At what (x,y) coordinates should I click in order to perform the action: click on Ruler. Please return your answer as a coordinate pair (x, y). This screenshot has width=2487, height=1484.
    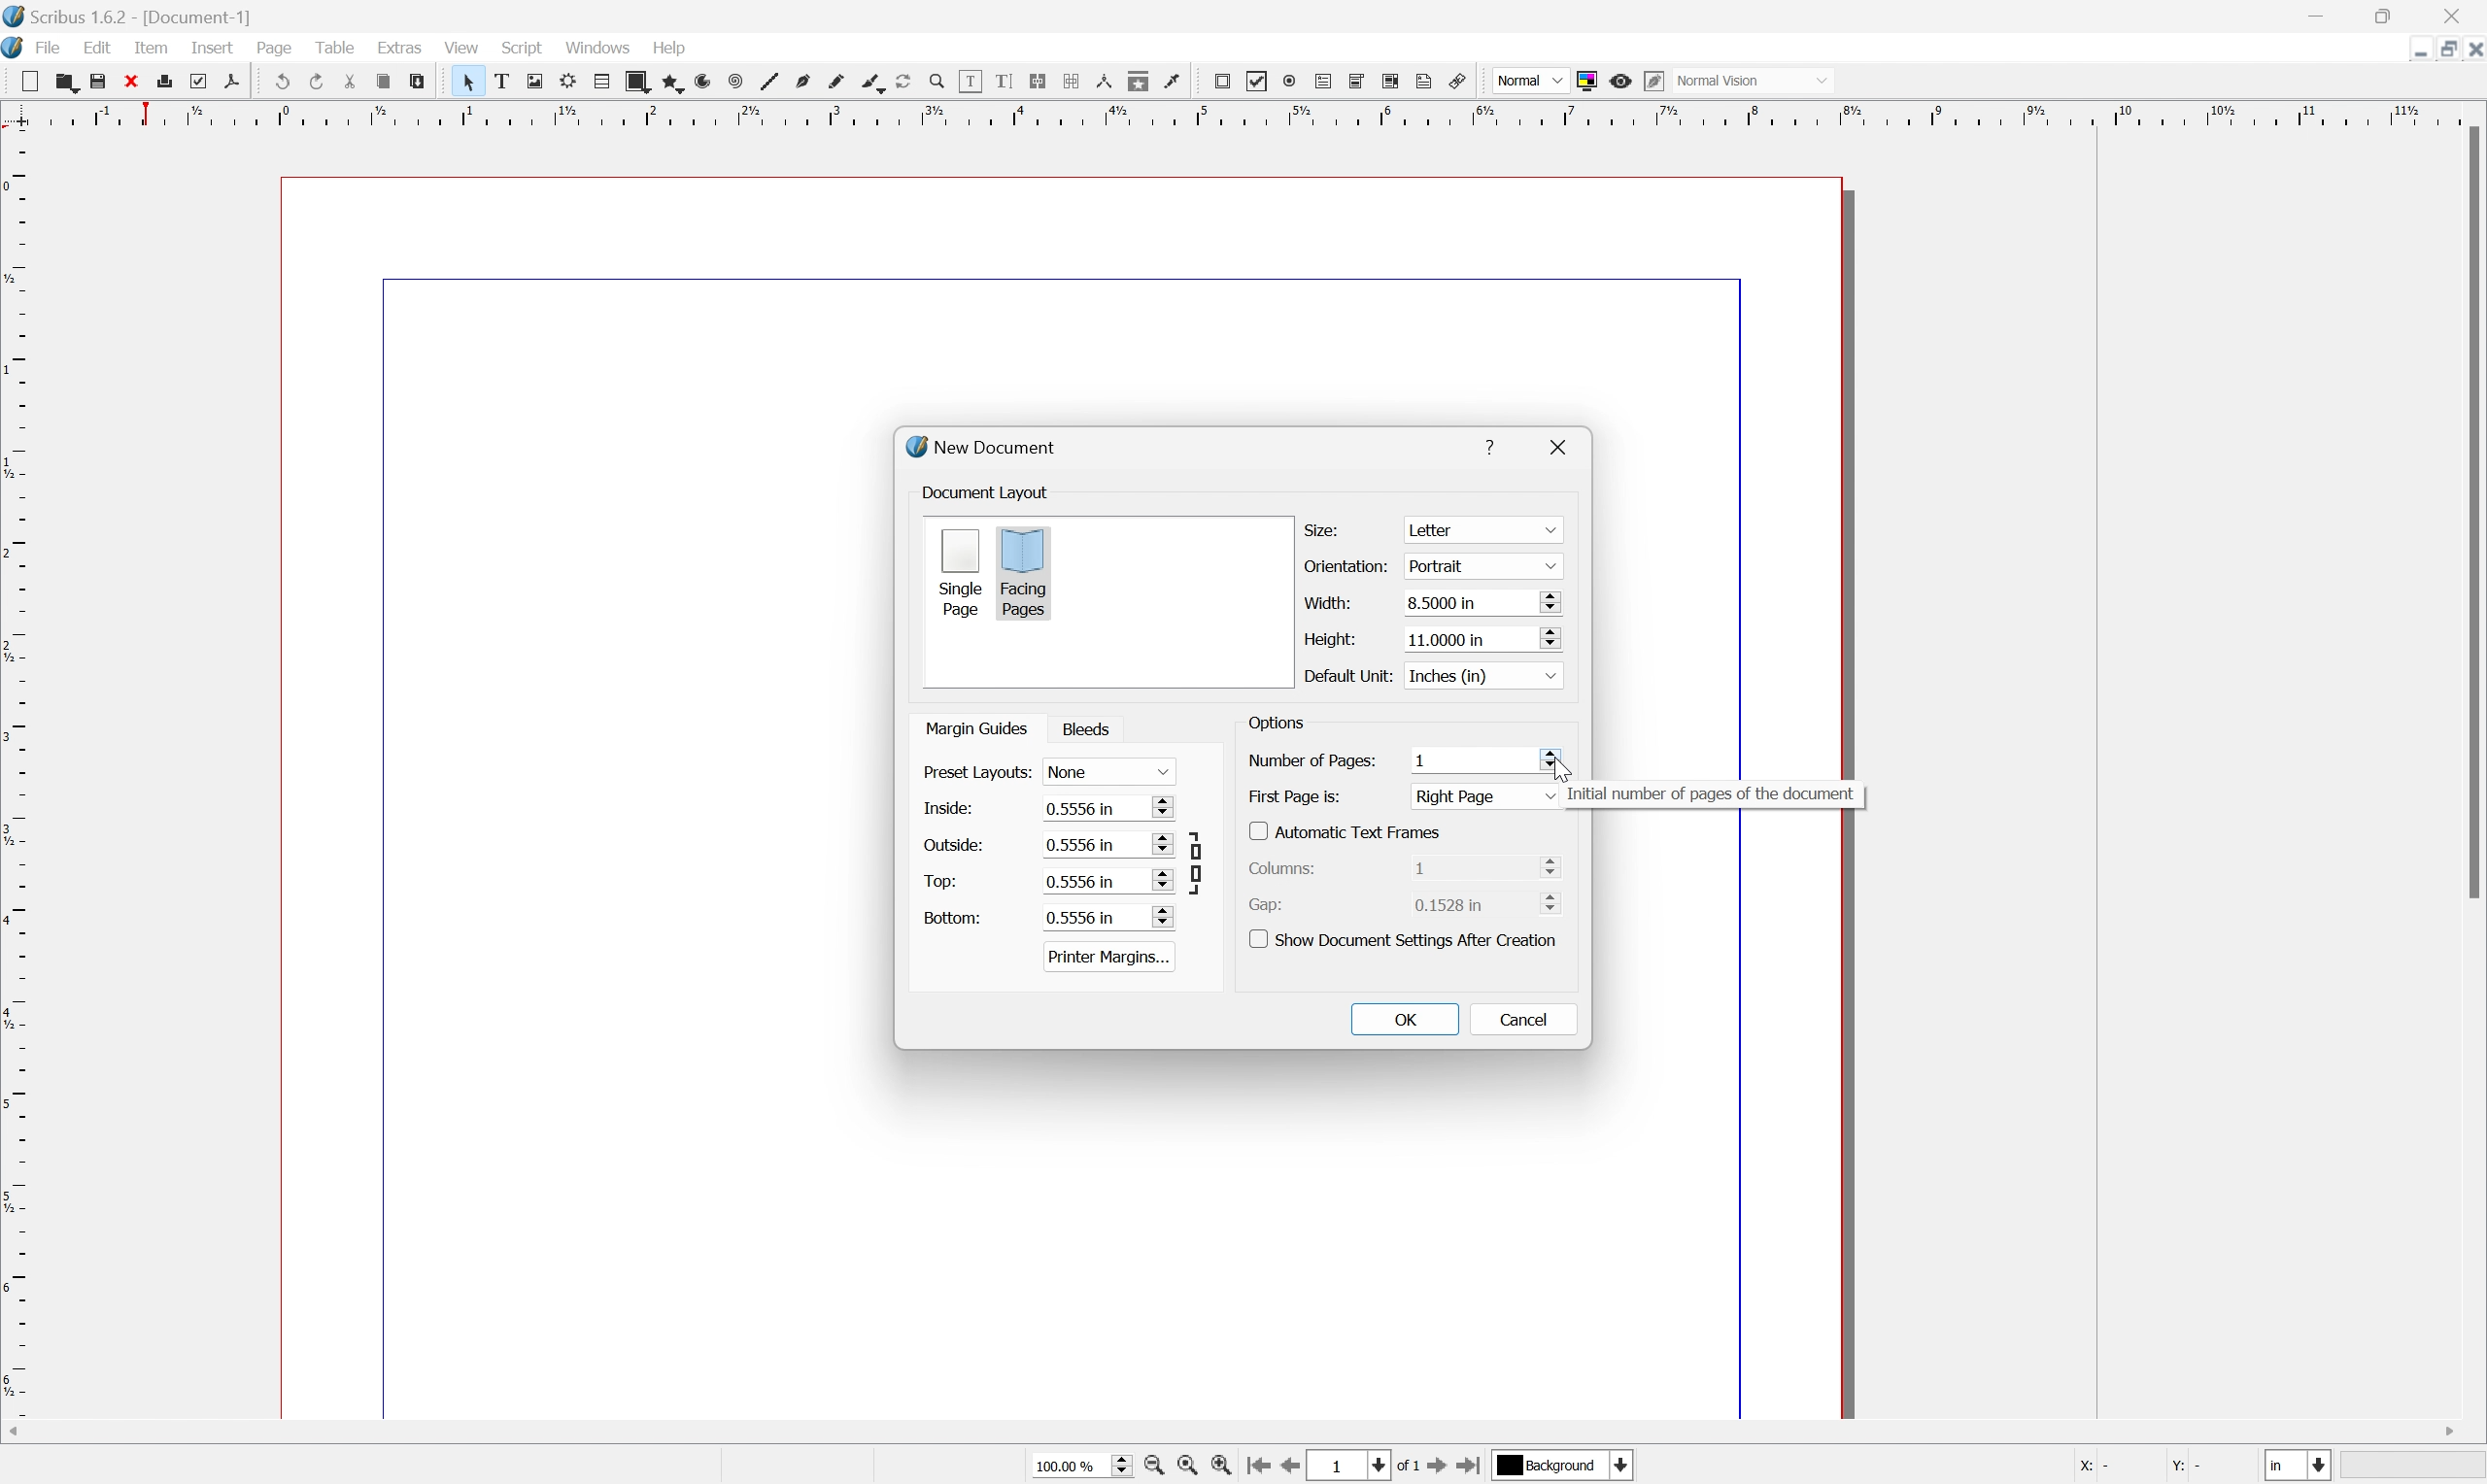
    Looking at the image, I should click on (16, 788).